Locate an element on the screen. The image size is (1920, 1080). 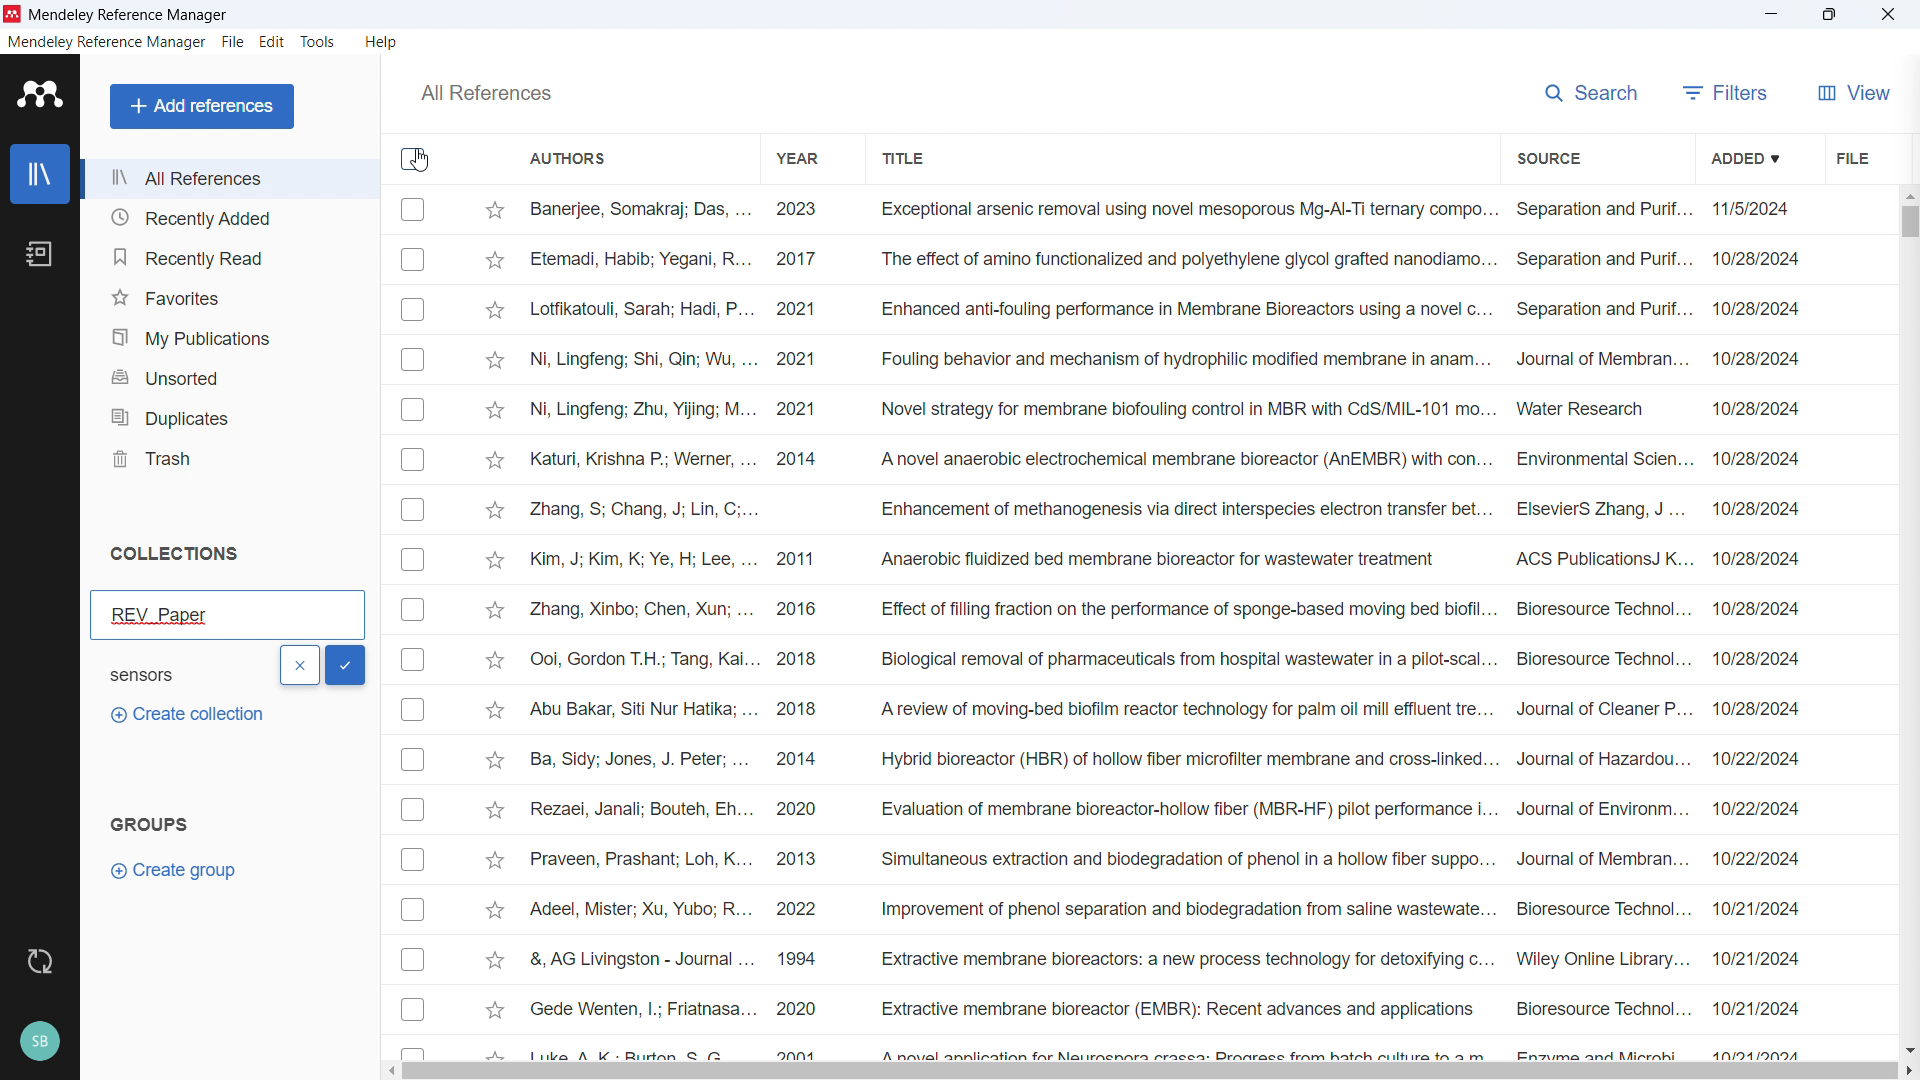
Praveen, Prashant; Loh, K... 2013 Simultaneous extraction and biodegradation of phenol in a hollow fiber suppo... Journal of Membran... 10/22/2024 is located at coordinates (1165, 859).